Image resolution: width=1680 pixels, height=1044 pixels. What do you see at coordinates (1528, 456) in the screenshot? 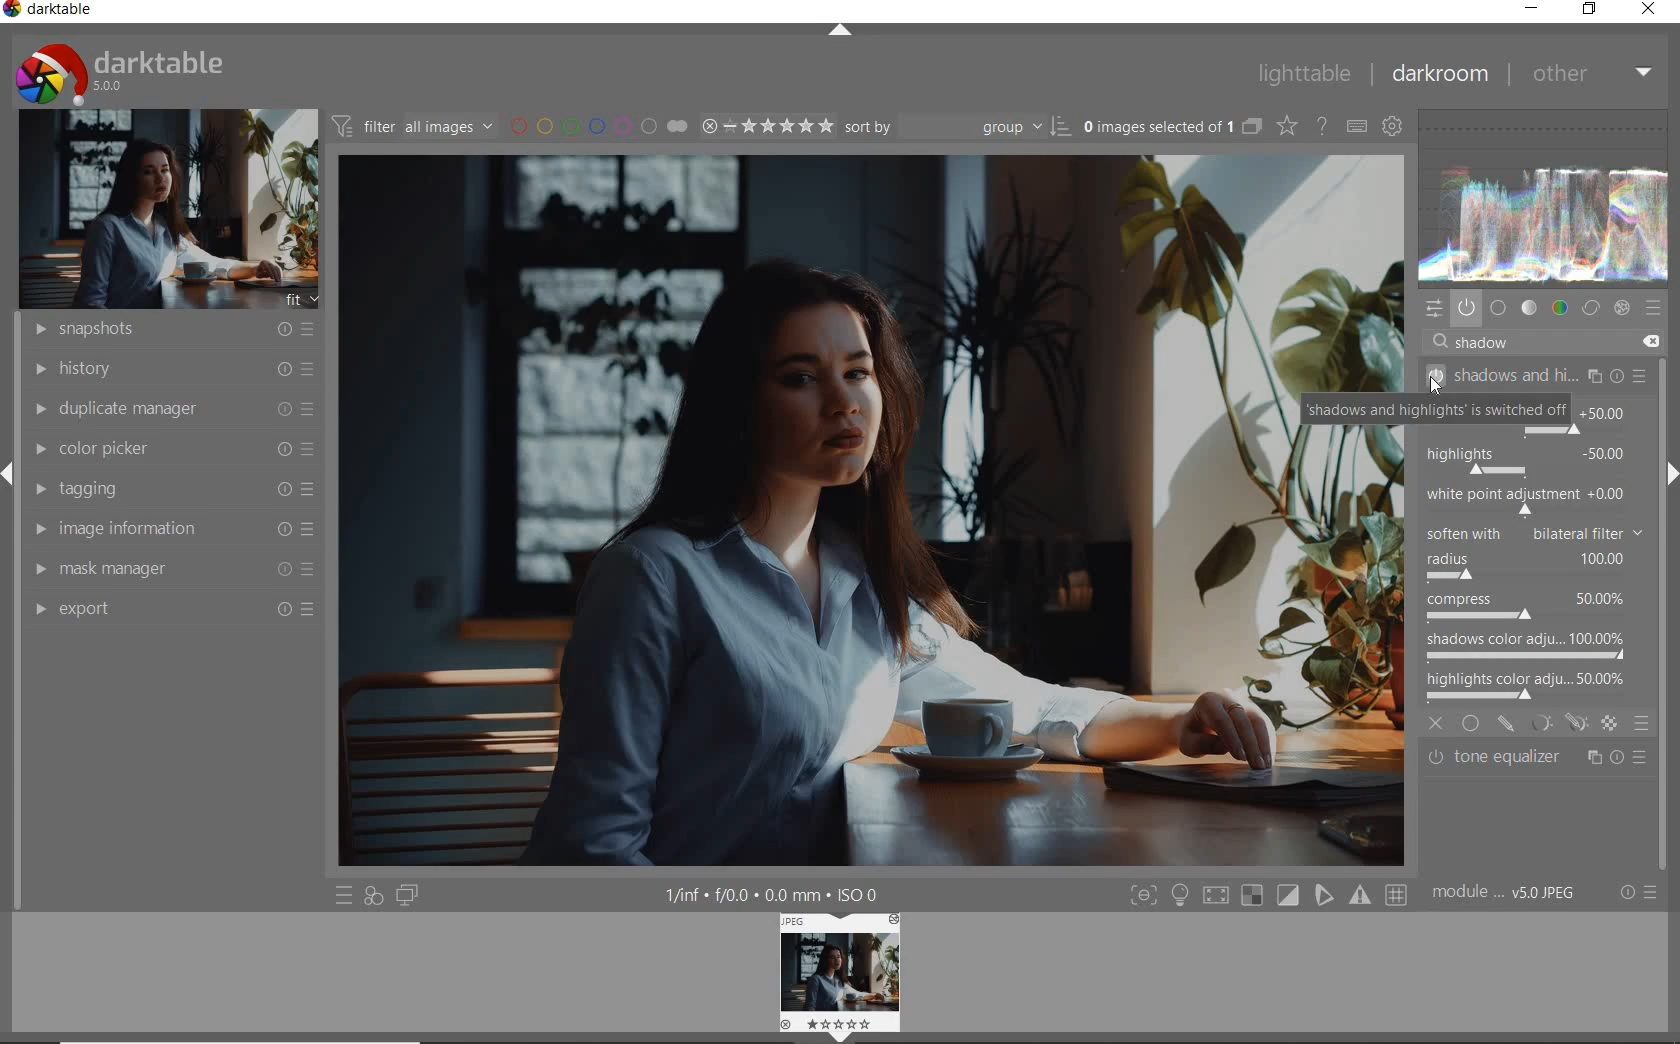
I see `highlights` at bounding box center [1528, 456].